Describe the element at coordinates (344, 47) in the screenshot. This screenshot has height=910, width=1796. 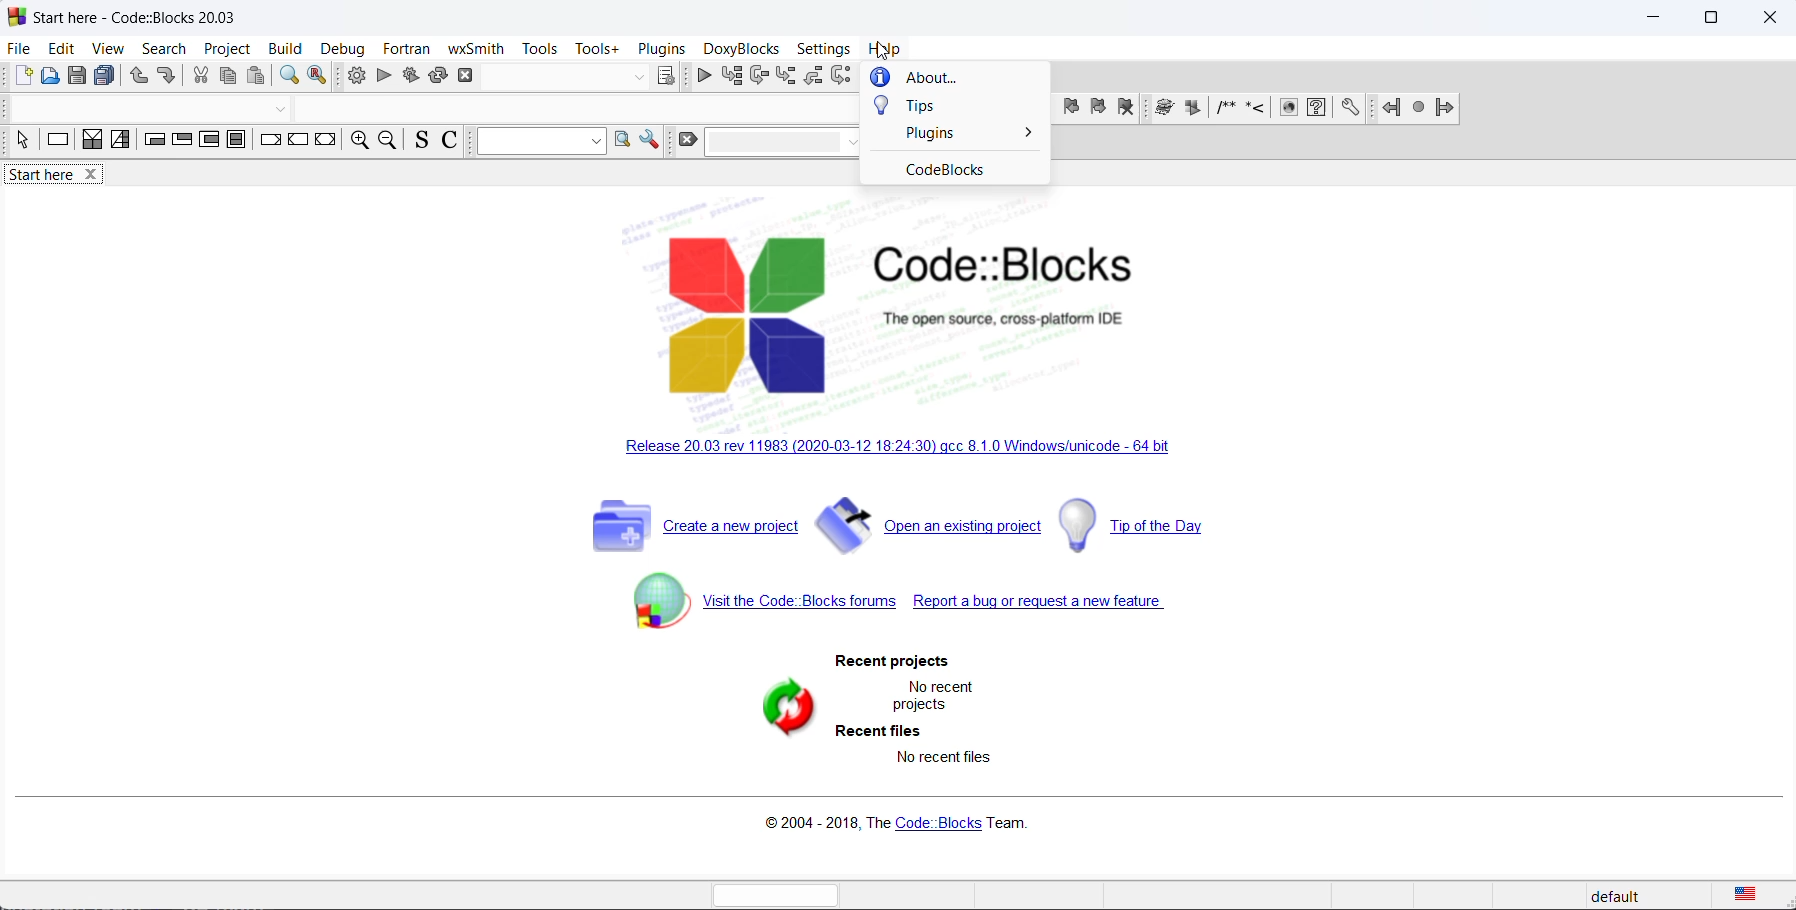
I see `debug` at that location.